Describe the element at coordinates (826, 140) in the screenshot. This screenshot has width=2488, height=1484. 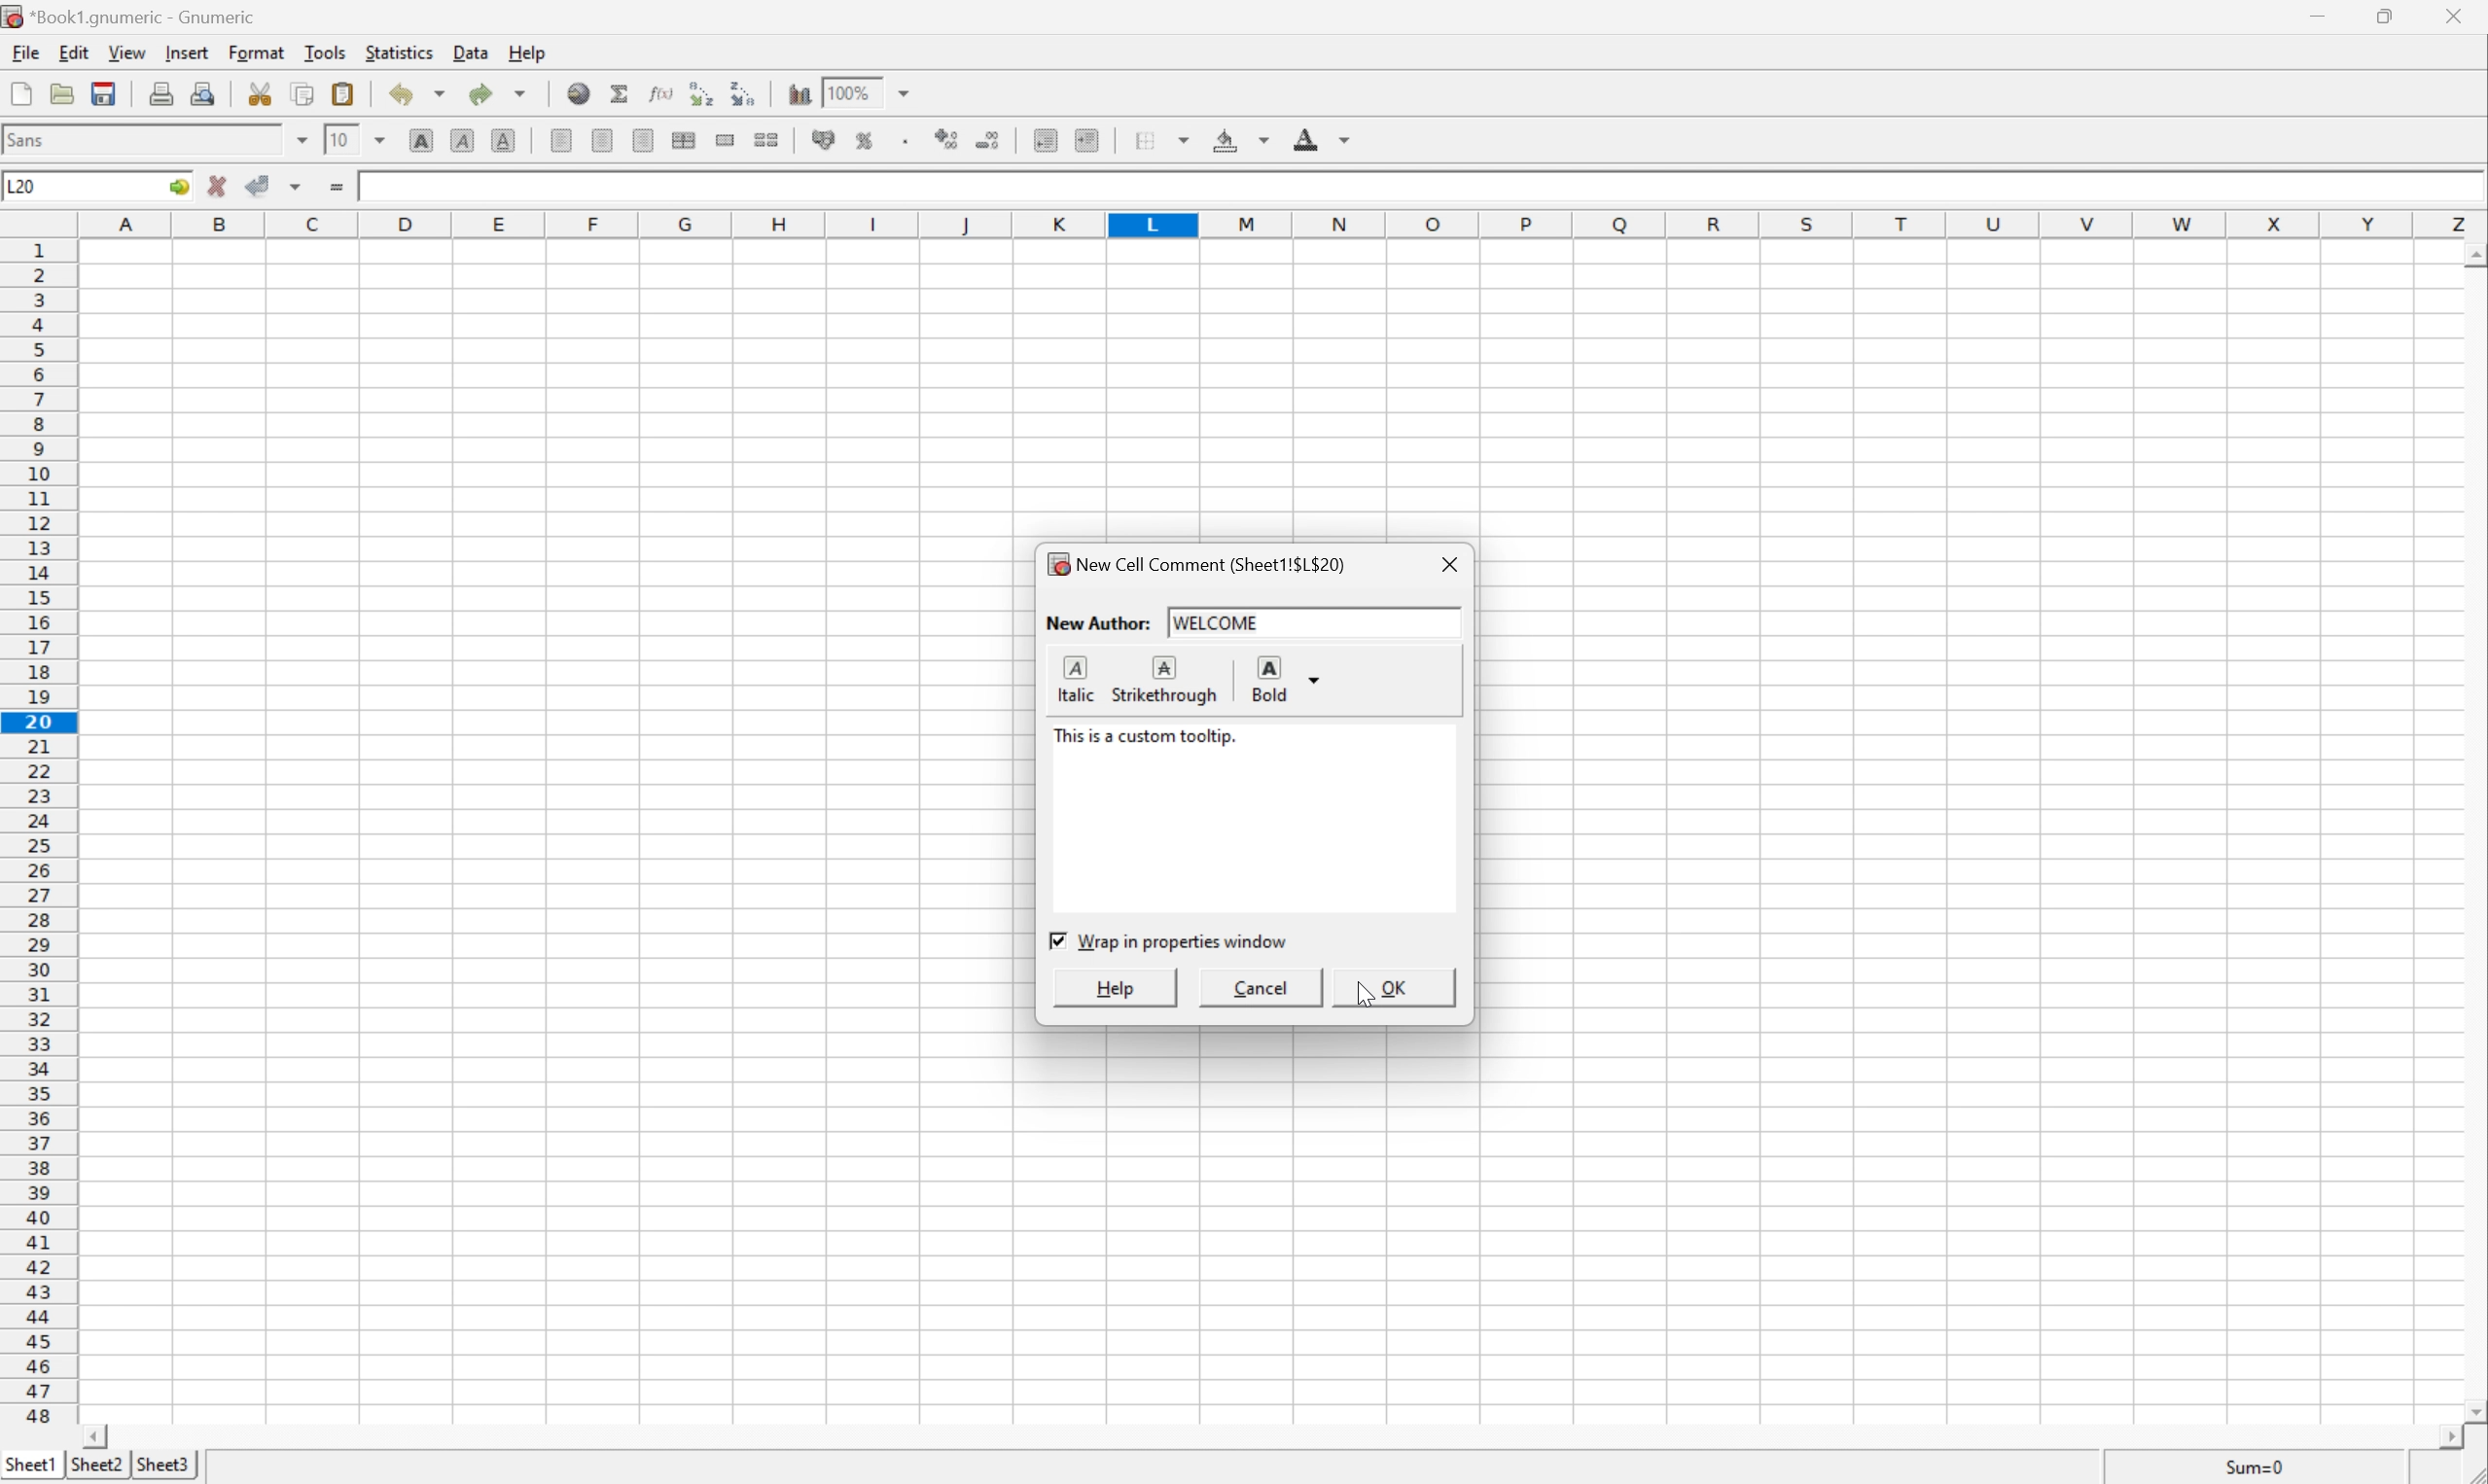
I see `Format the selection of accounting` at that location.